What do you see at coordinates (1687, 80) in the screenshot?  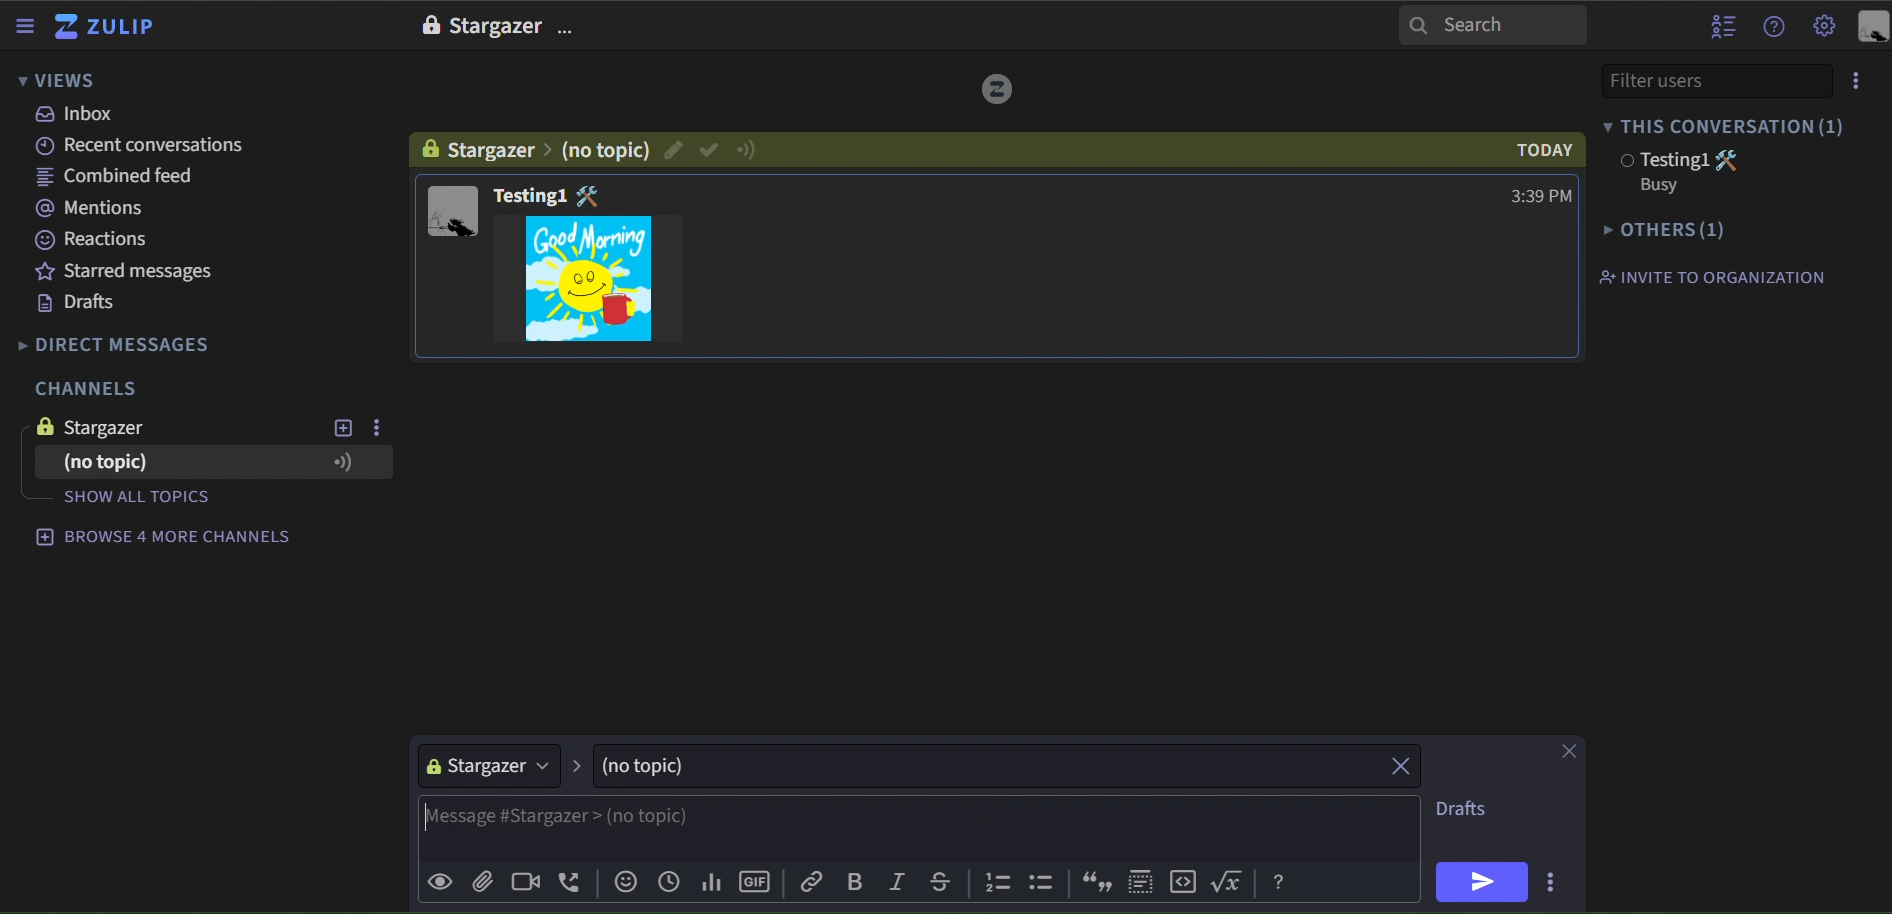 I see `File user` at bounding box center [1687, 80].